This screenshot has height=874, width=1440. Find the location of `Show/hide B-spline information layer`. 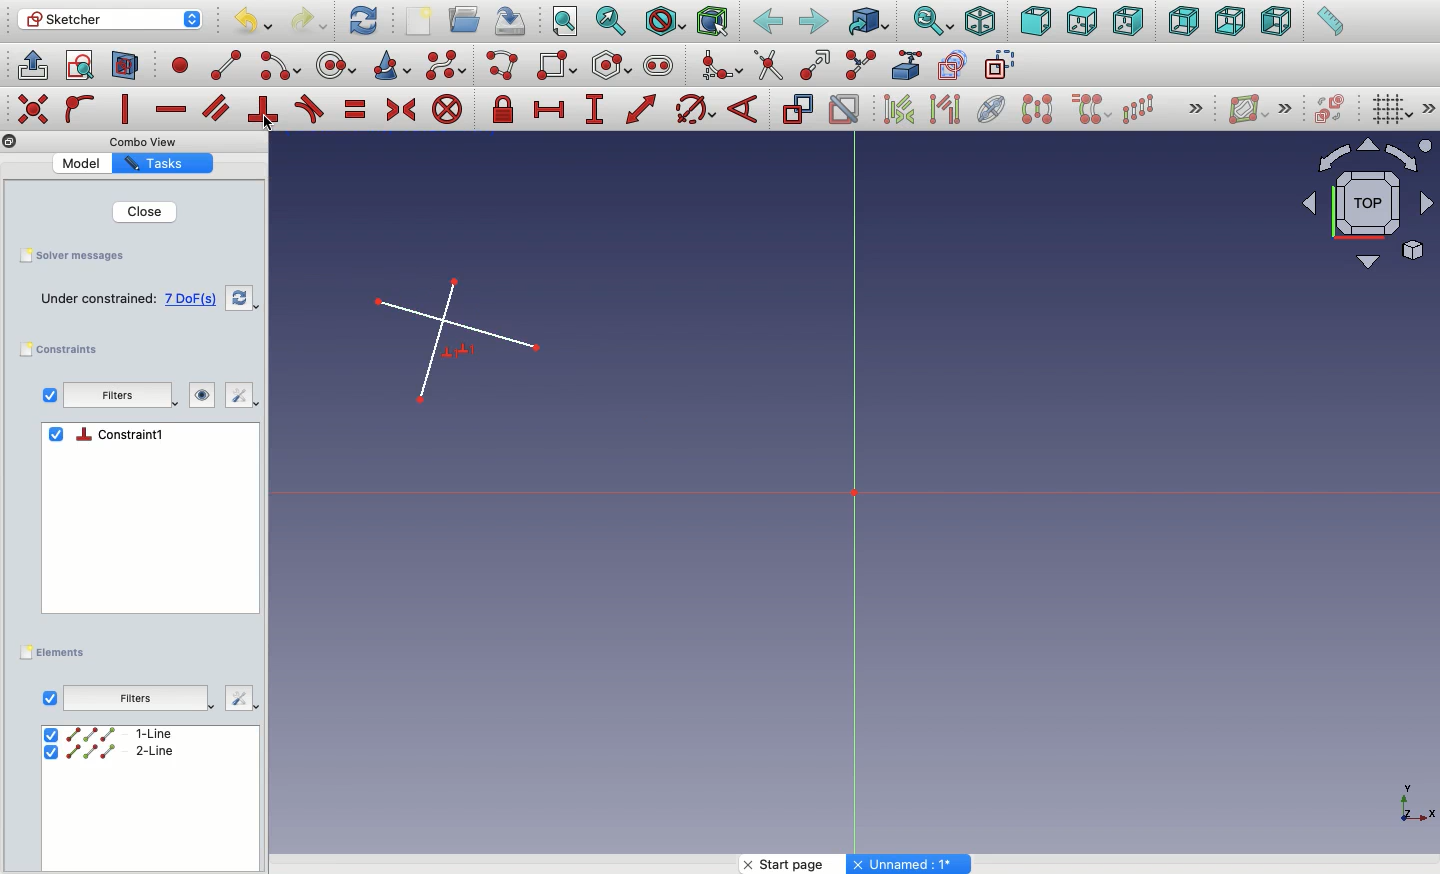

Show/hide B-spline information layer is located at coordinates (1248, 109).